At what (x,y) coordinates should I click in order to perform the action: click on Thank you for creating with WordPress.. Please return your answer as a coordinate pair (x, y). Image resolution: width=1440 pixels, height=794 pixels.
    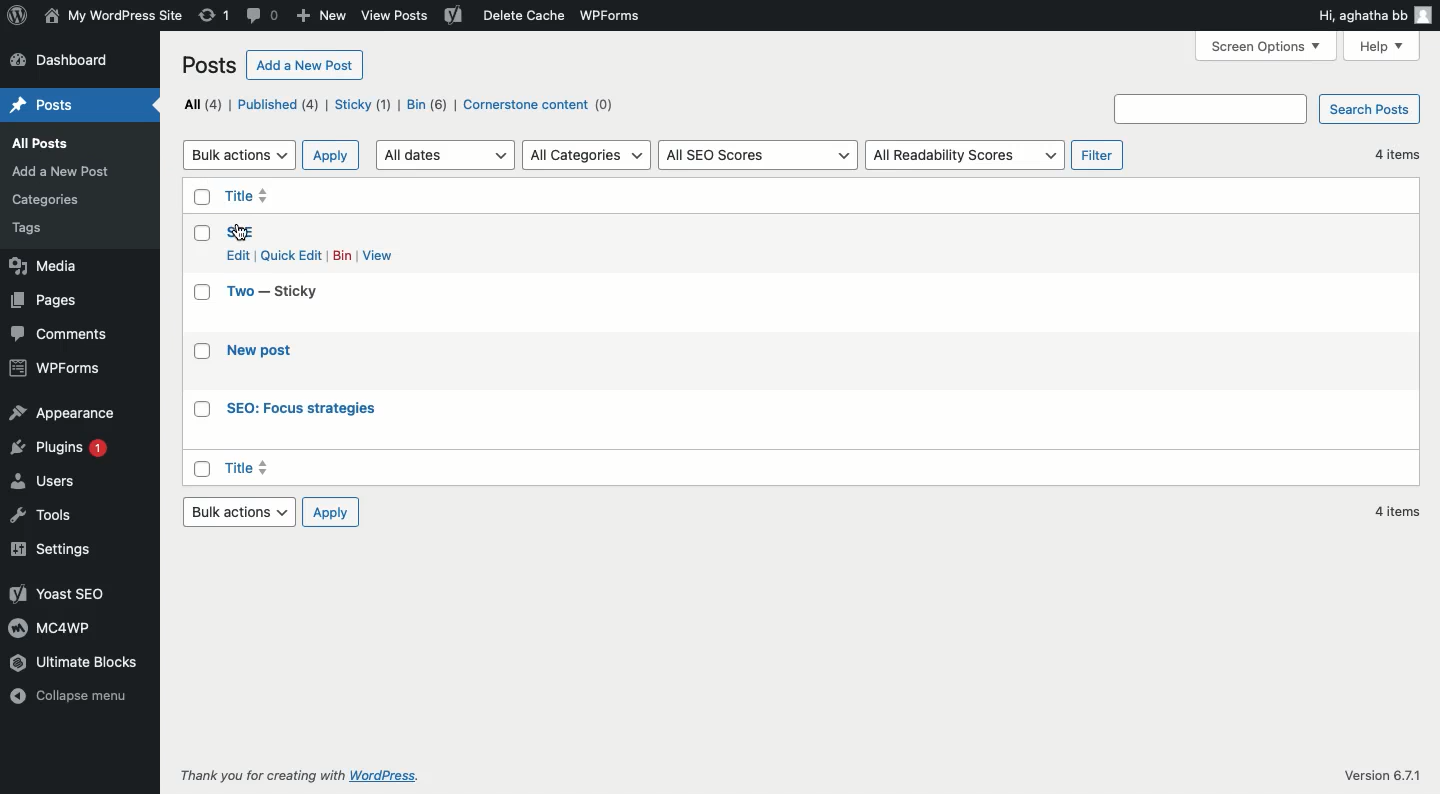
    Looking at the image, I should click on (305, 777).